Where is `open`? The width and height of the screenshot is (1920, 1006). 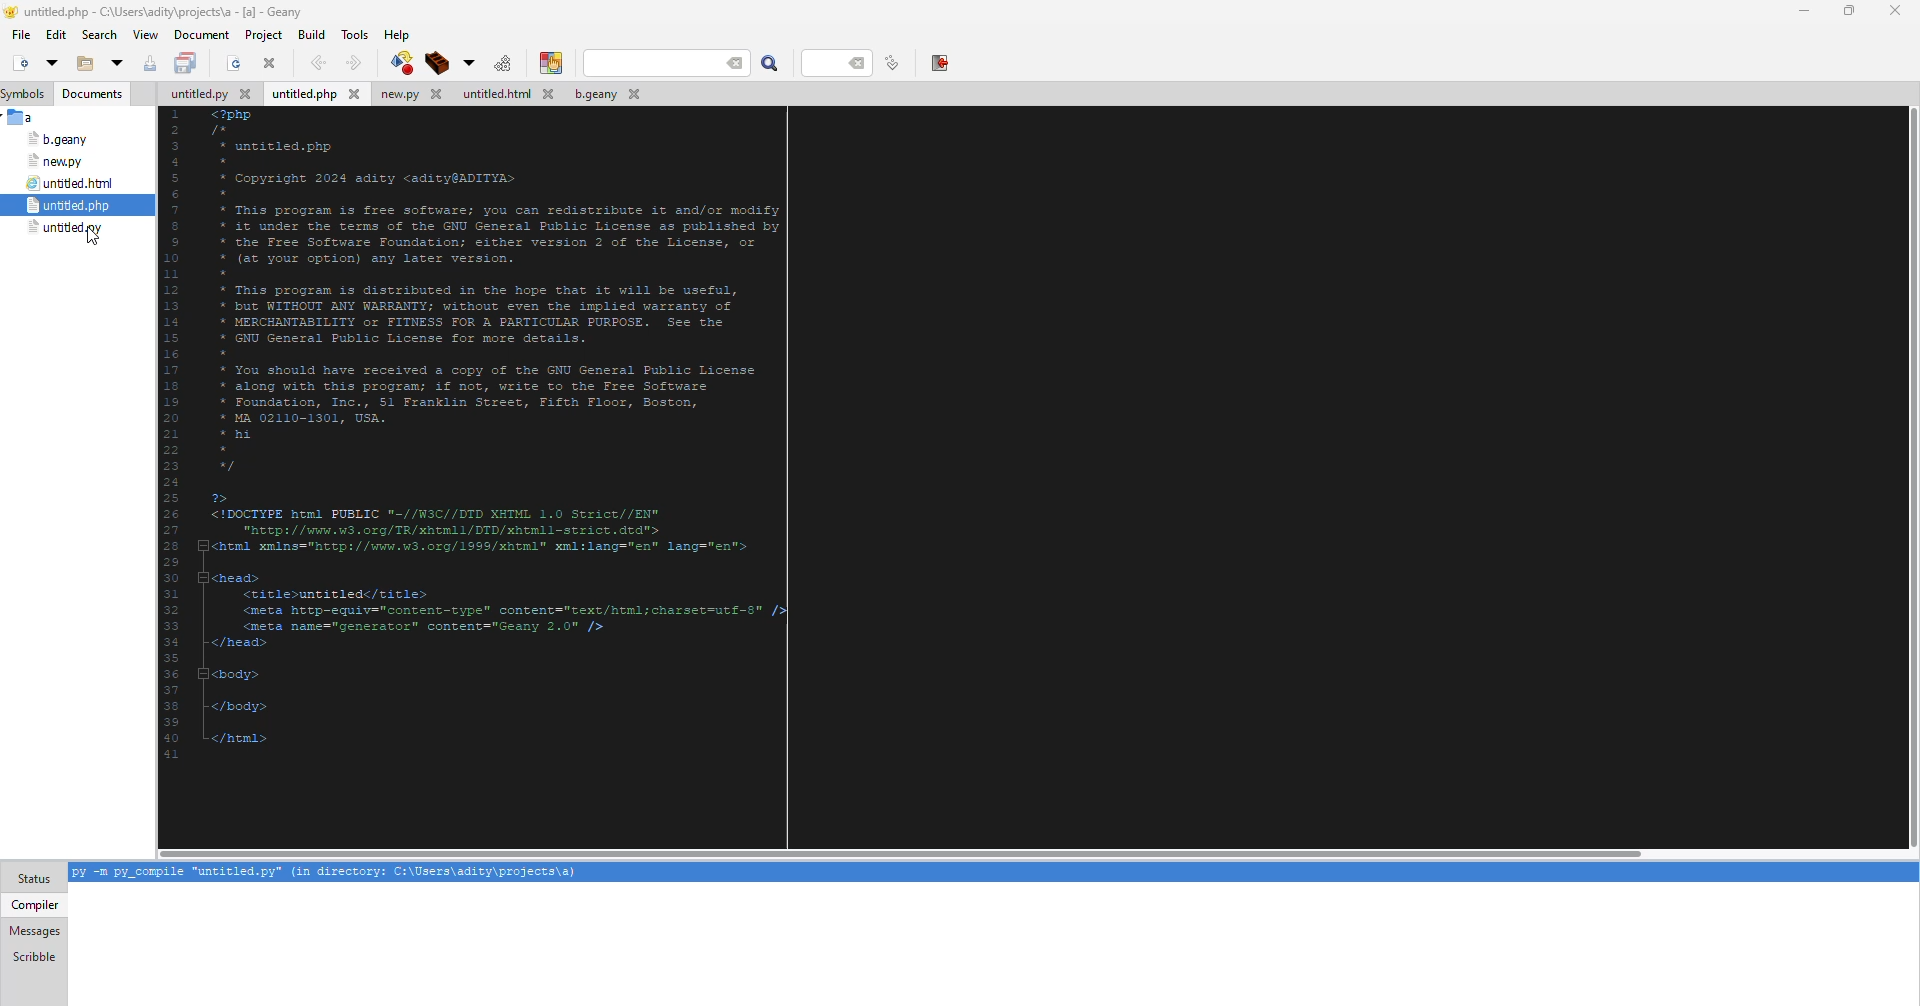 open is located at coordinates (230, 63).